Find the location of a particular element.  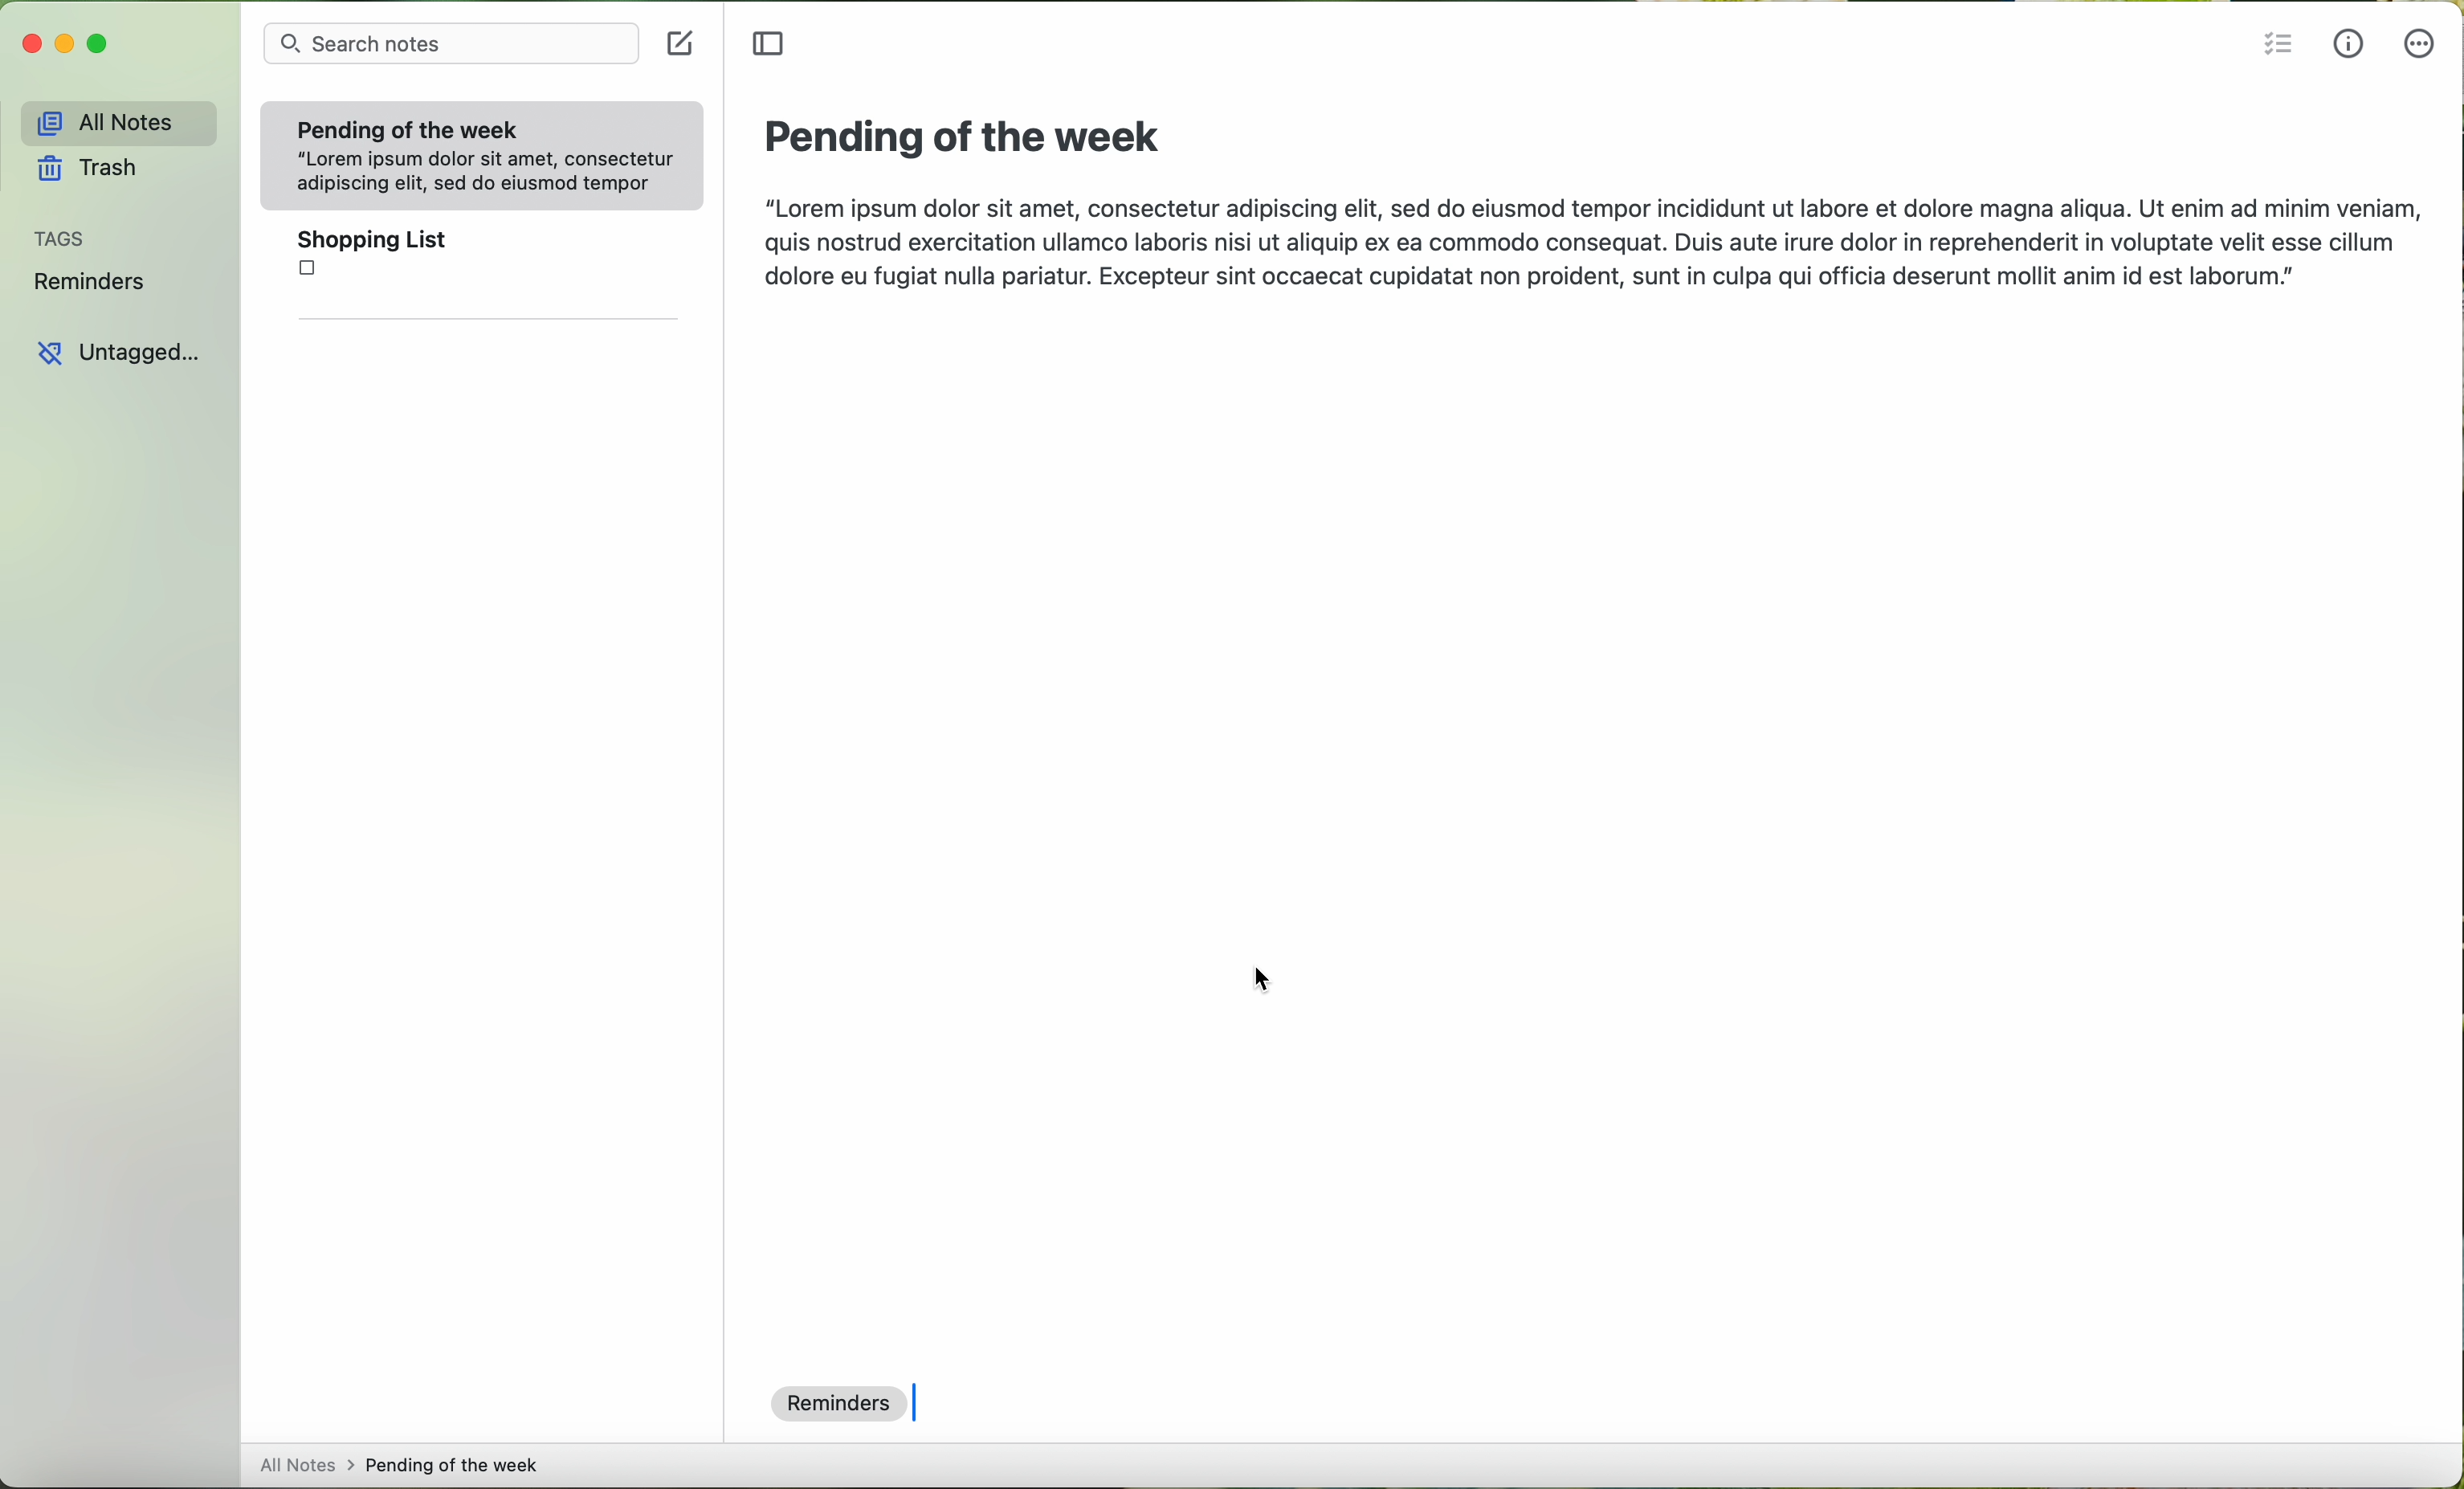

minimize program is located at coordinates (66, 46).